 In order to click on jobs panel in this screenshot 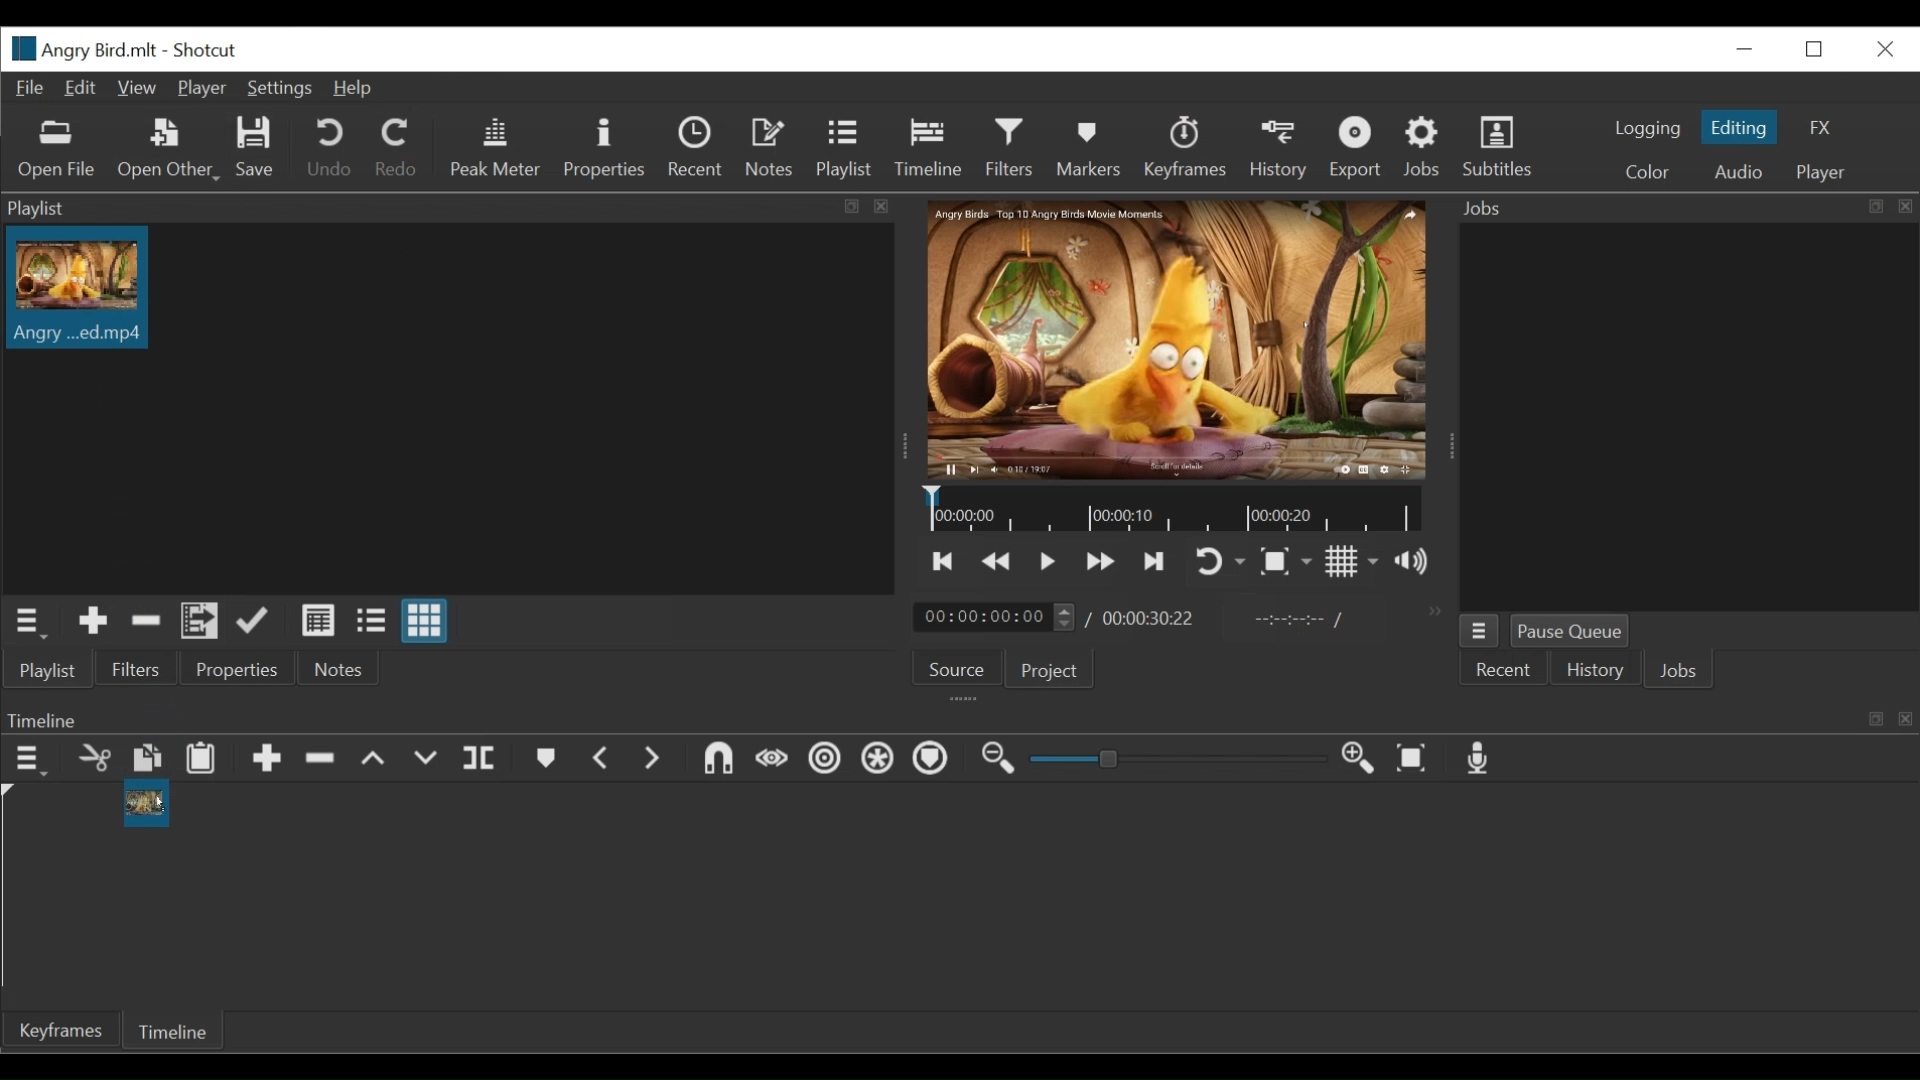, I will do `click(1690, 419)`.